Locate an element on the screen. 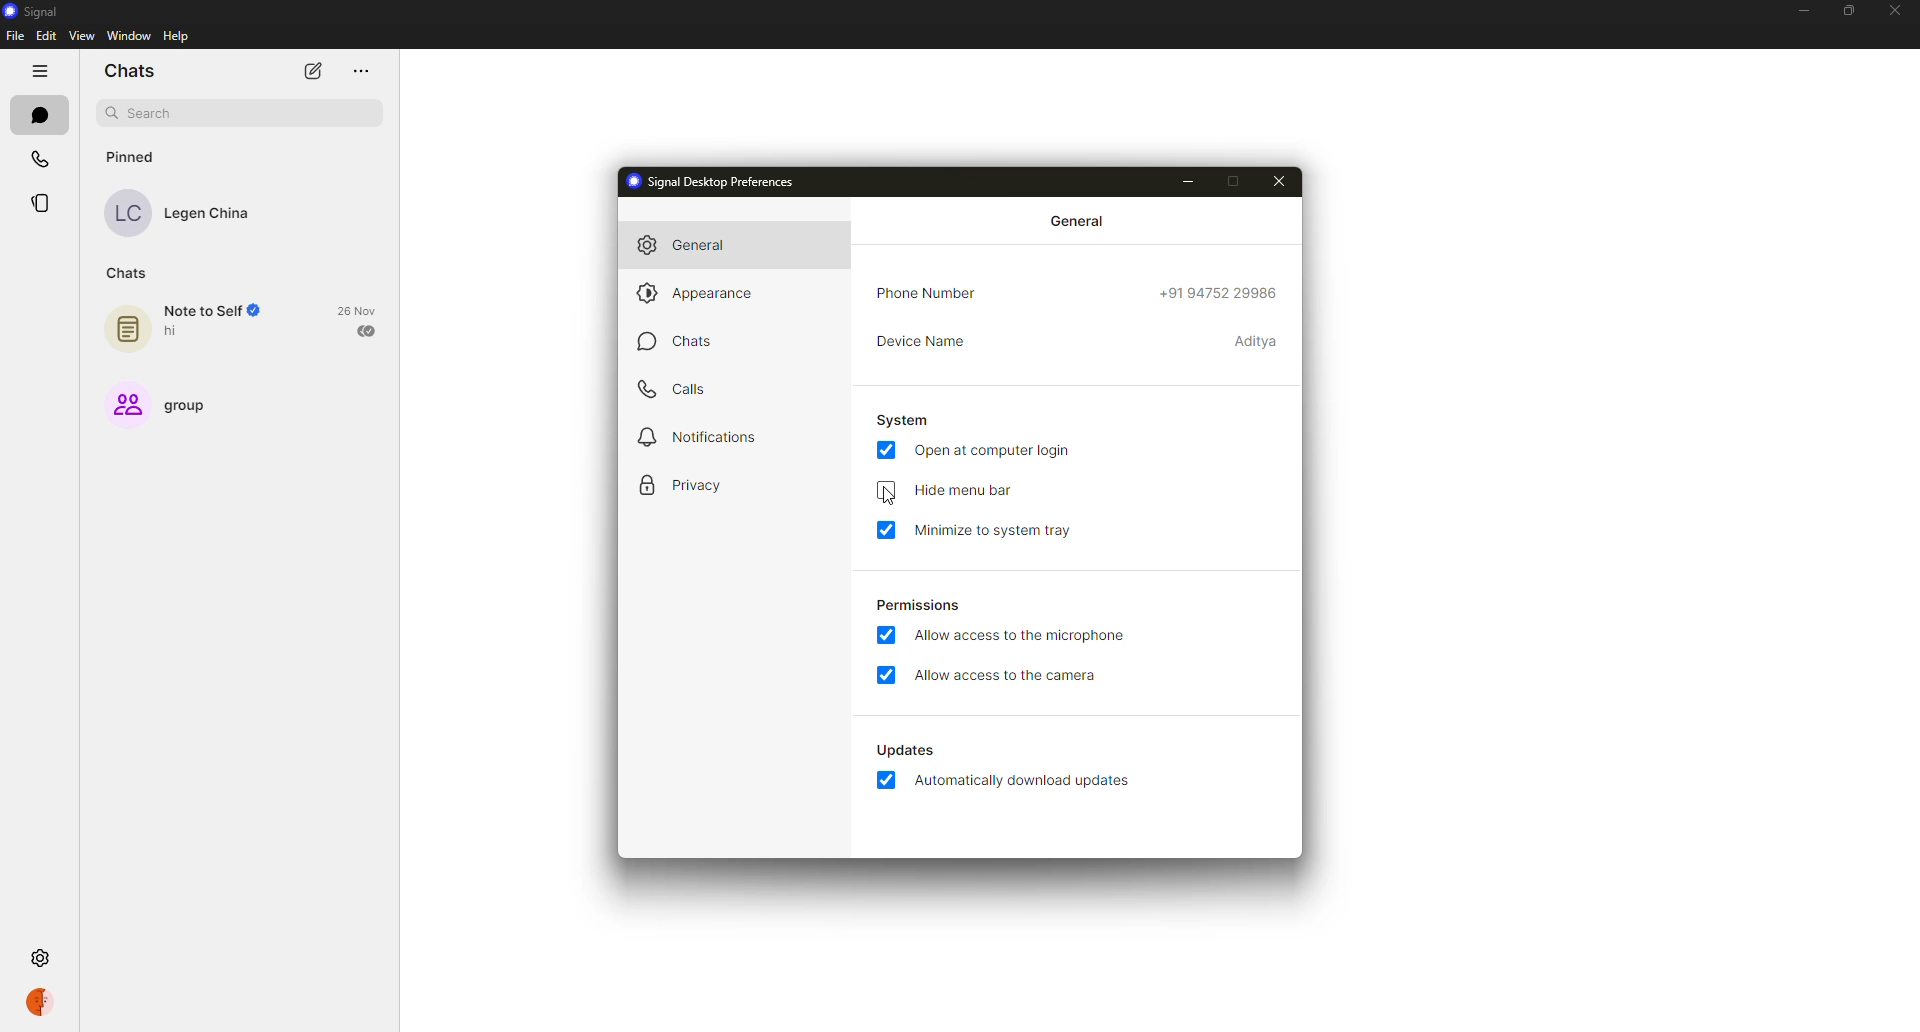  privacy is located at coordinates (685, 487).